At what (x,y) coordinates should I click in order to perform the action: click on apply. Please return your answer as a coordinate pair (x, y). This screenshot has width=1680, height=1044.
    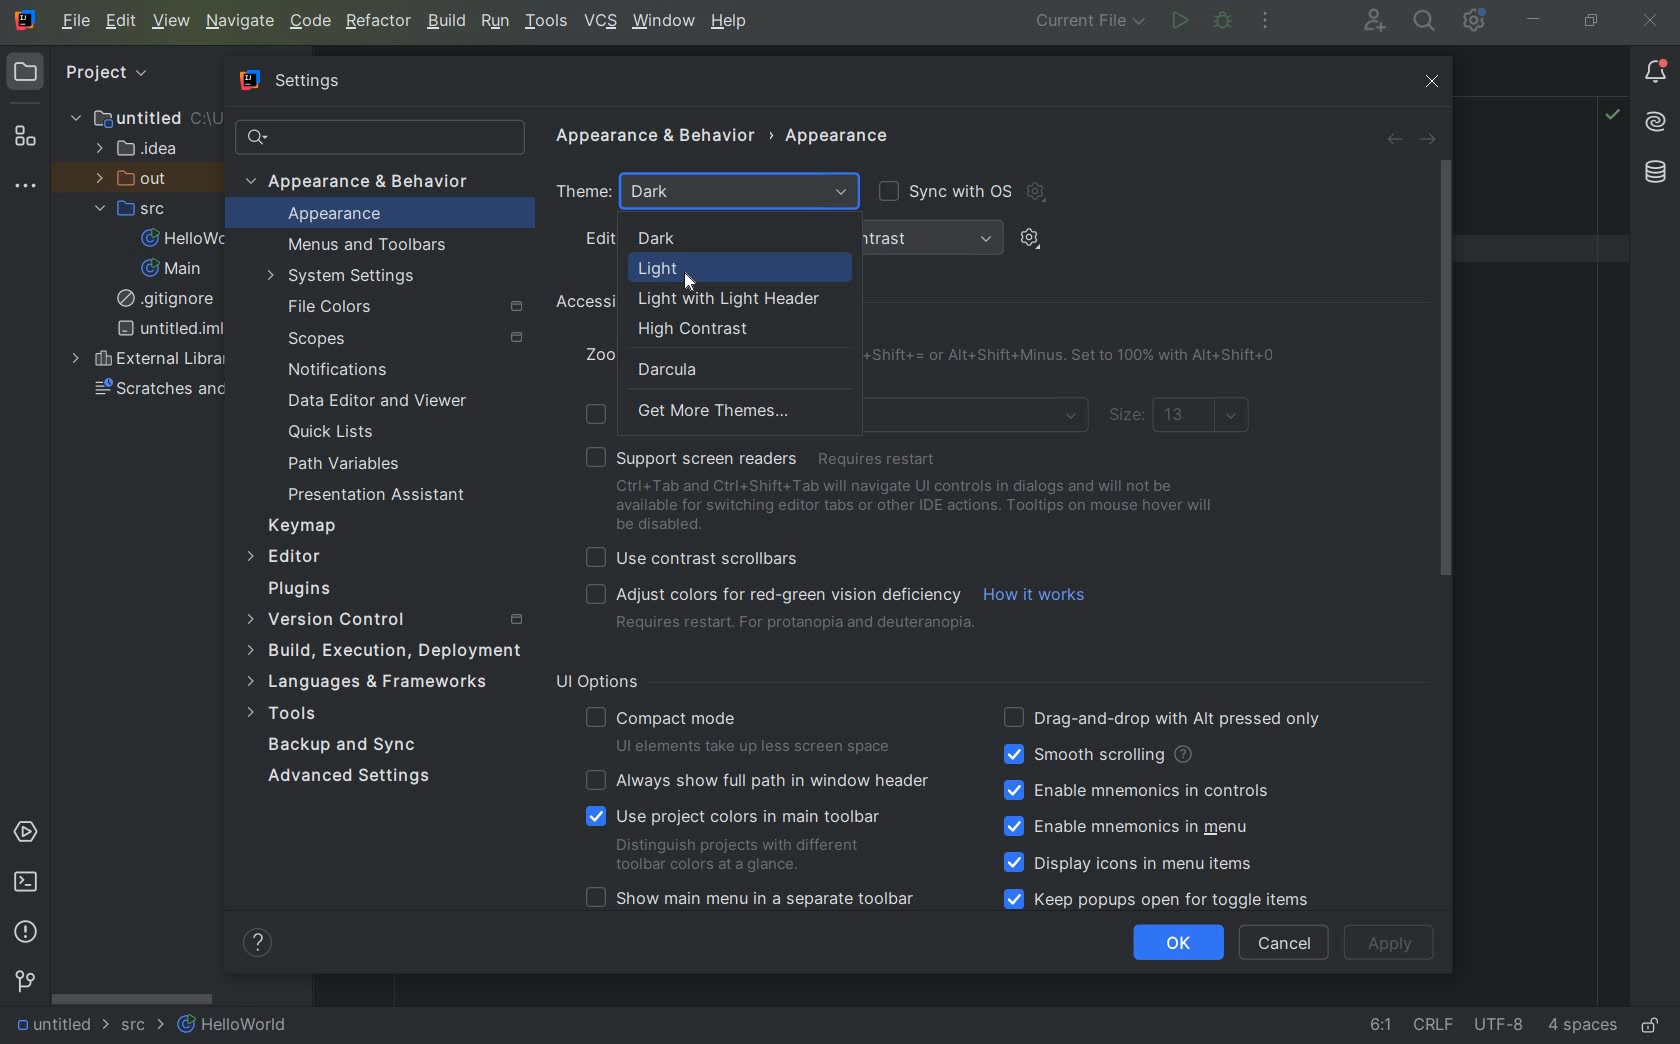
    Looking at the image, I should click on (1392, 943).